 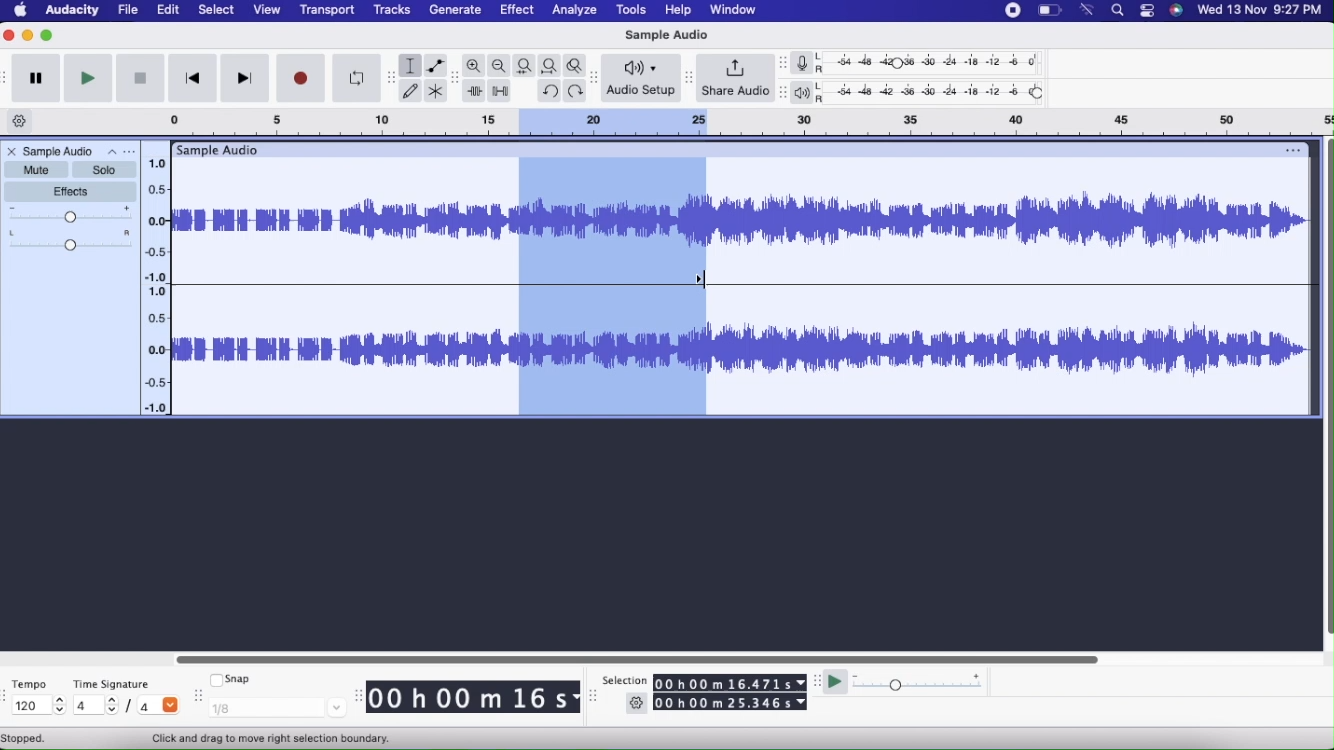 What do you see at coordinates (837, 685) in the screenshot?
I see `Play at speed` at bounding box center [837, 685].